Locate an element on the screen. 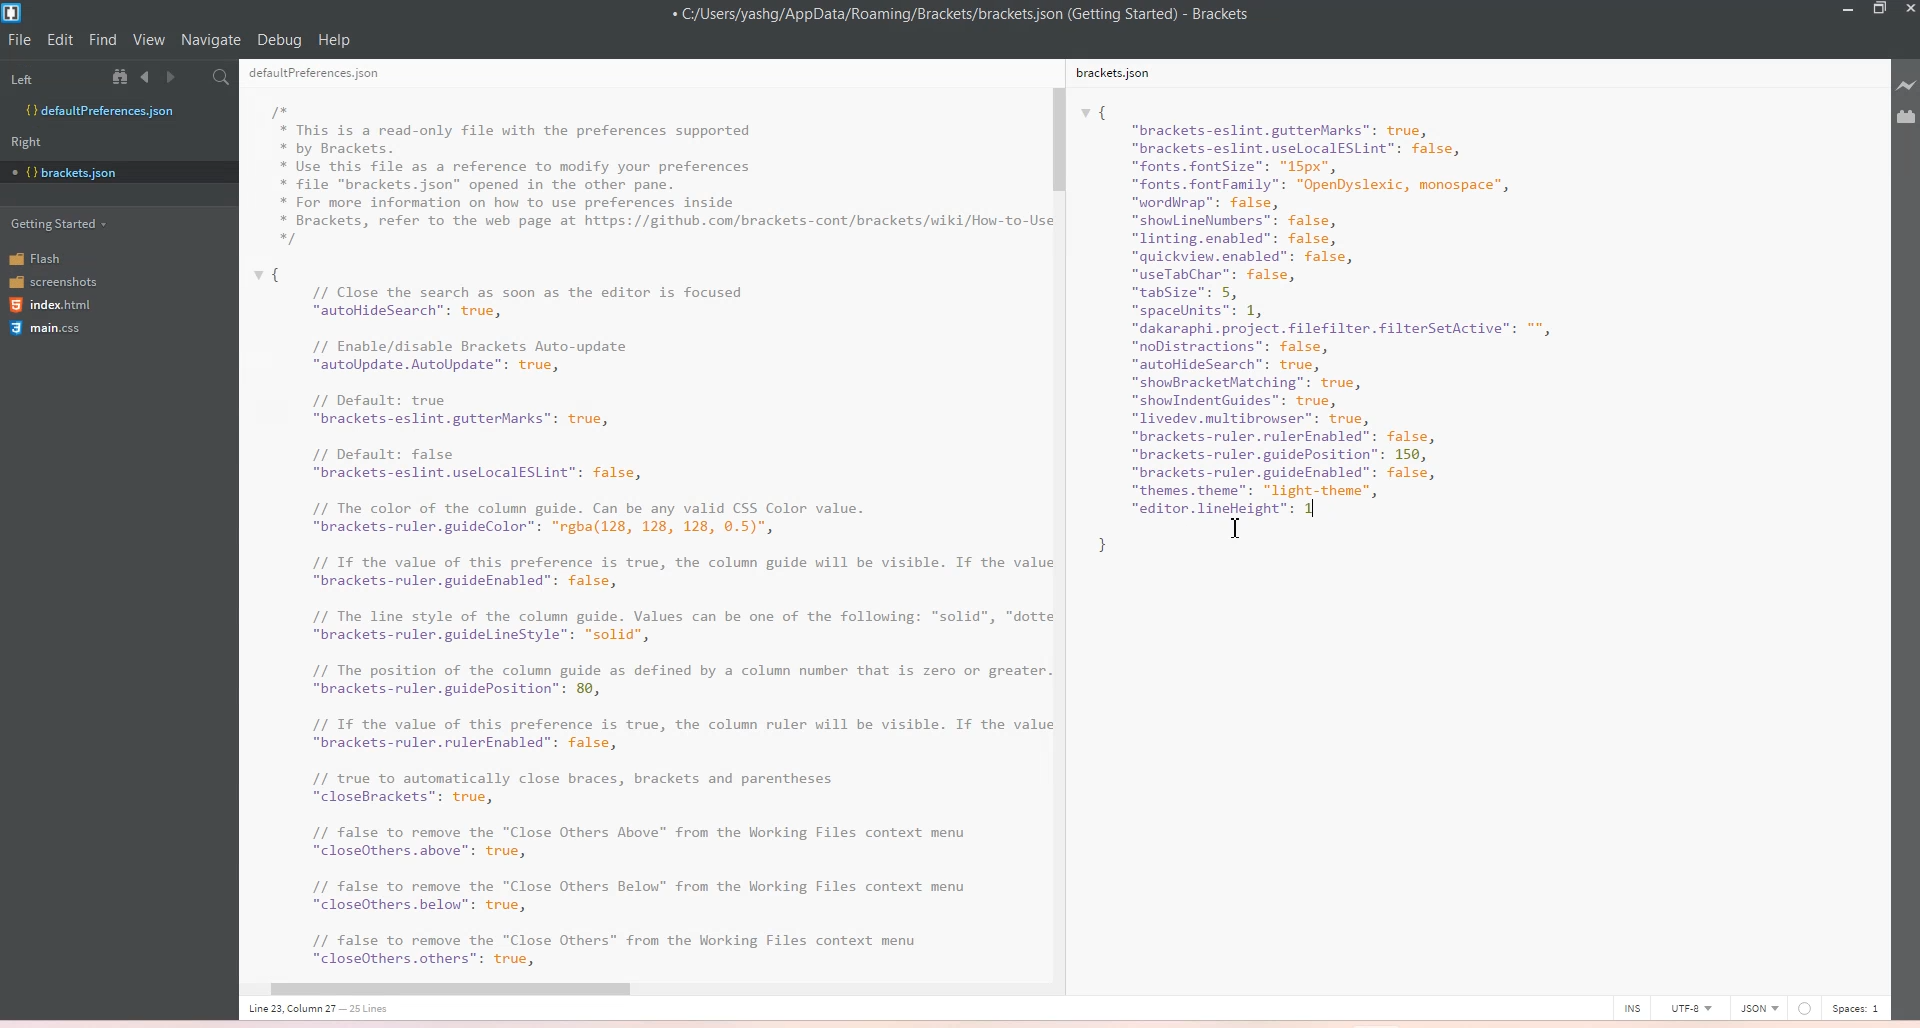 The height and width of the screenshot is (1028, 1920). defaultPreferences.json is located at coordinates (326, 76).